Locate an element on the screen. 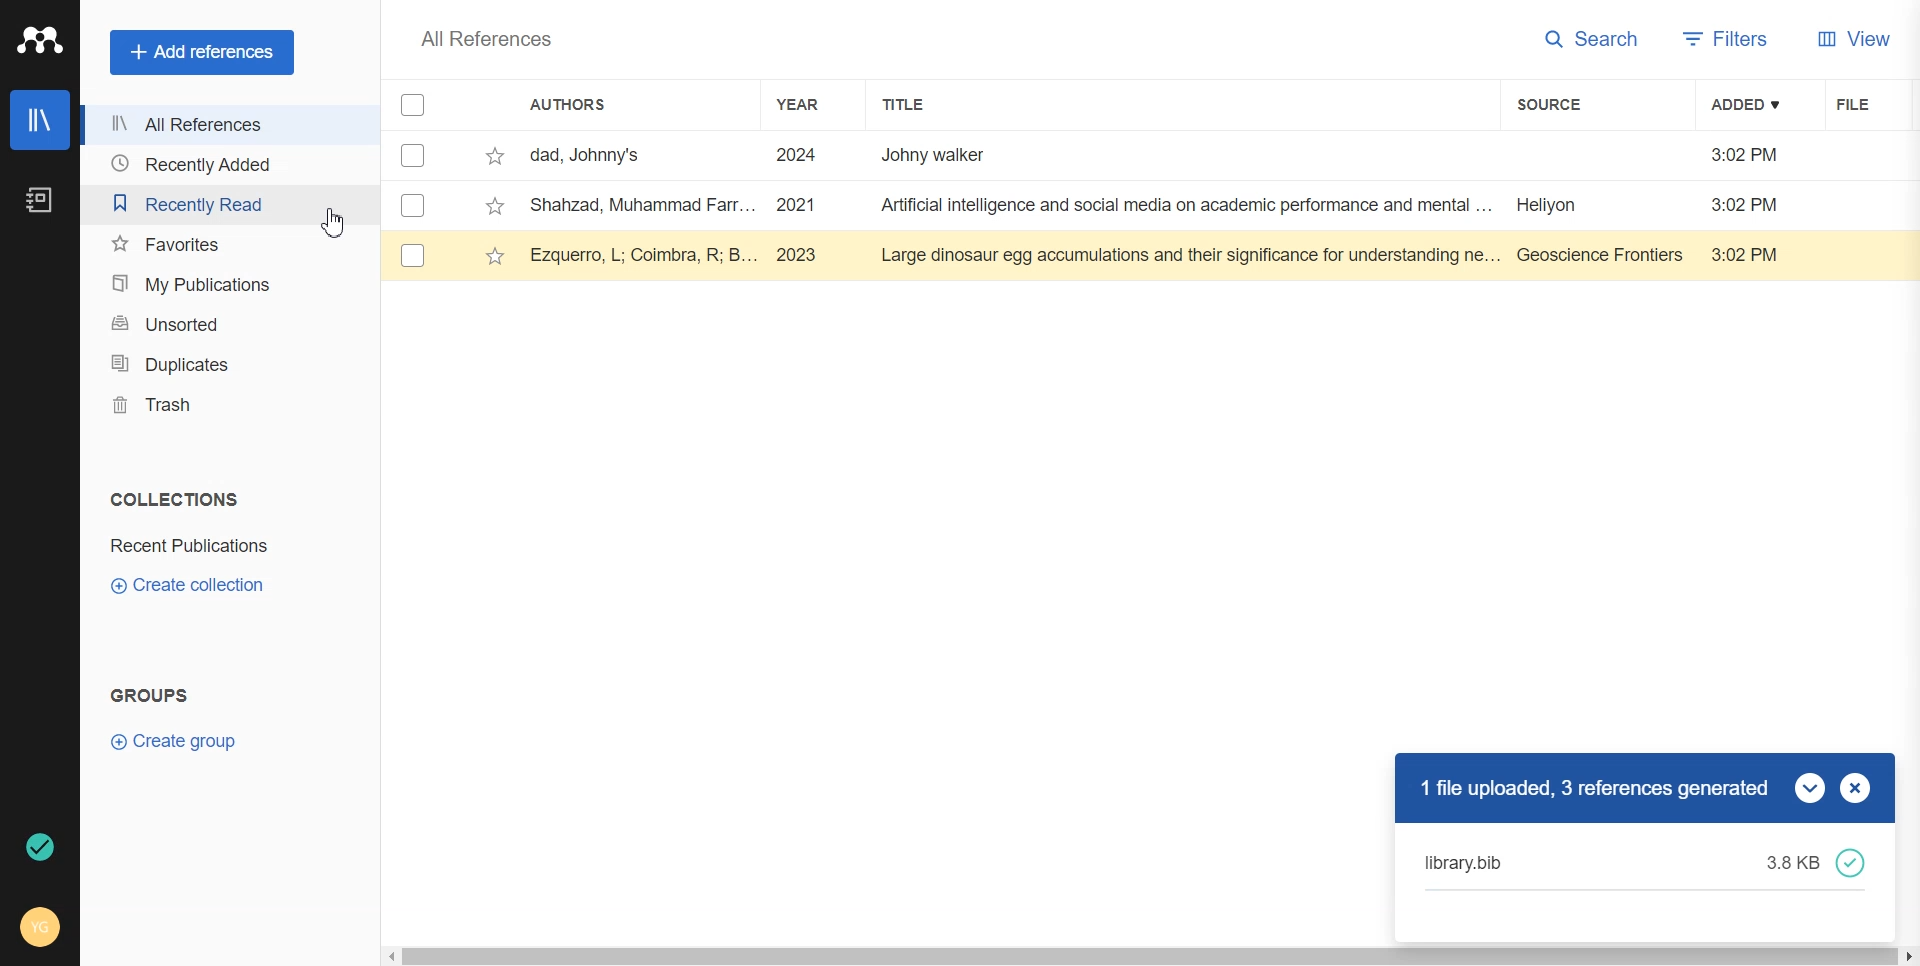 The width and height of the screenshot is (1920, 966). Cursor is located at coordinates (337, 222).